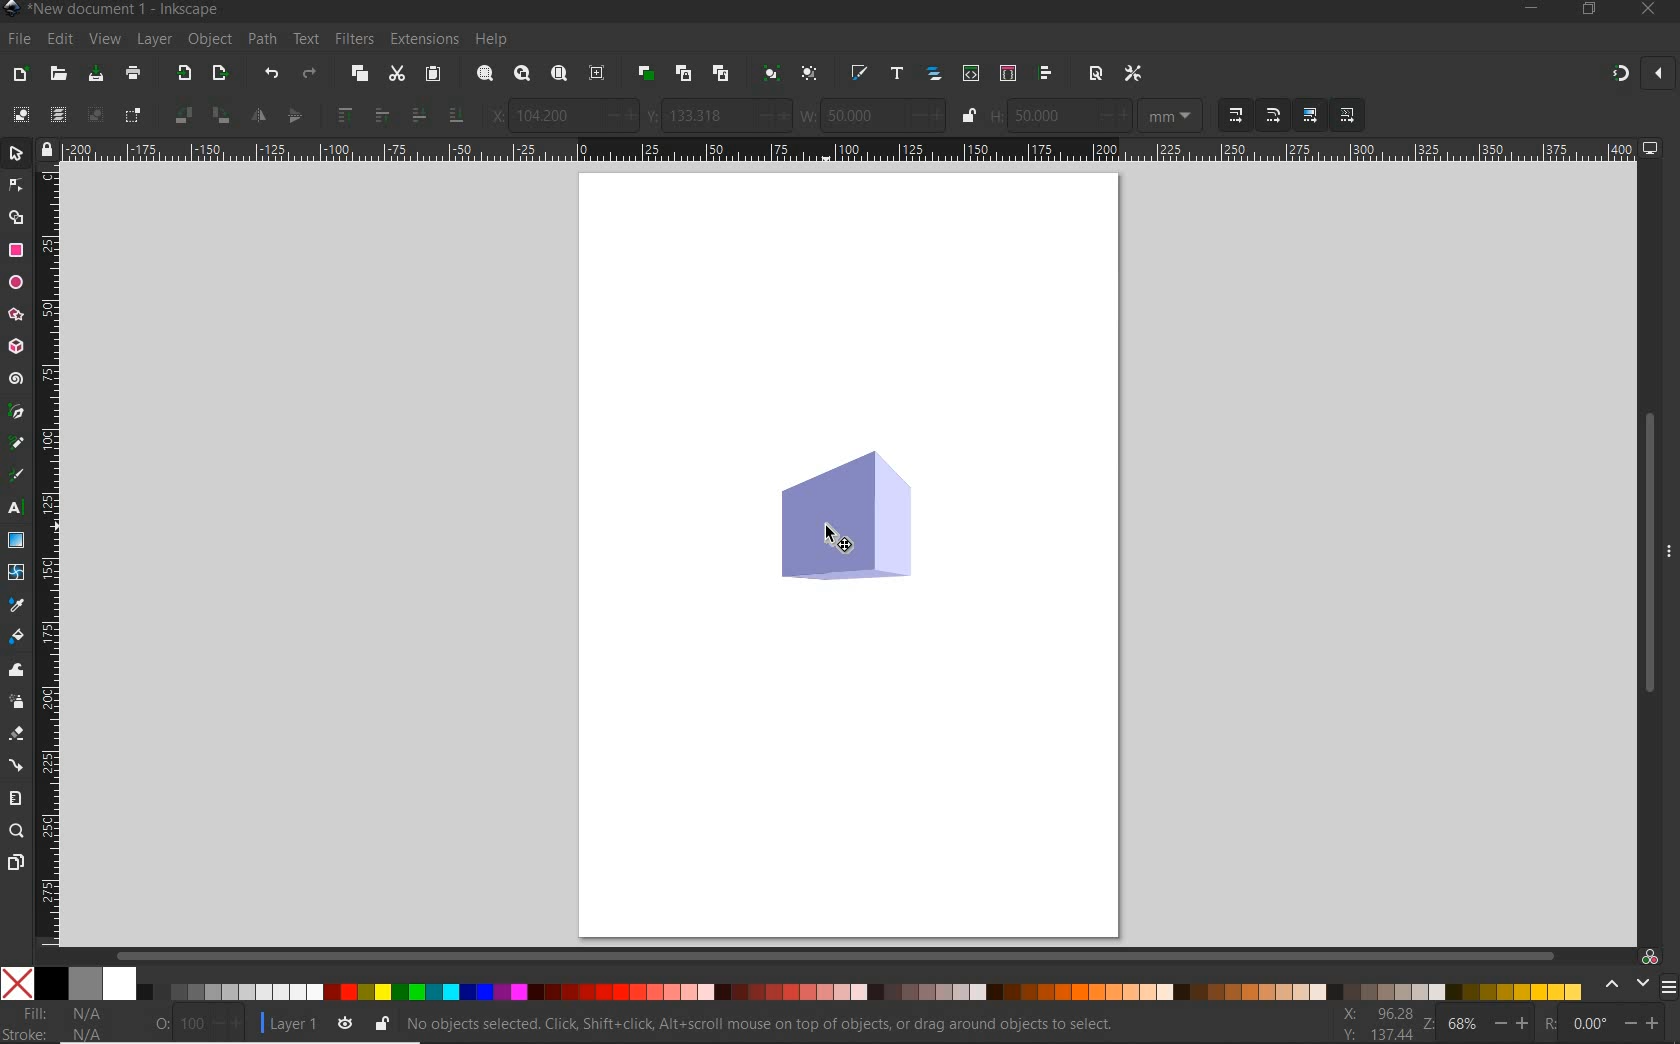 The width and height of the screenshot is (1680, 1044). What do you see at coordinates (719, 73) in the screenshot?
I see `unlink clone` at bounding box center [719, 73].